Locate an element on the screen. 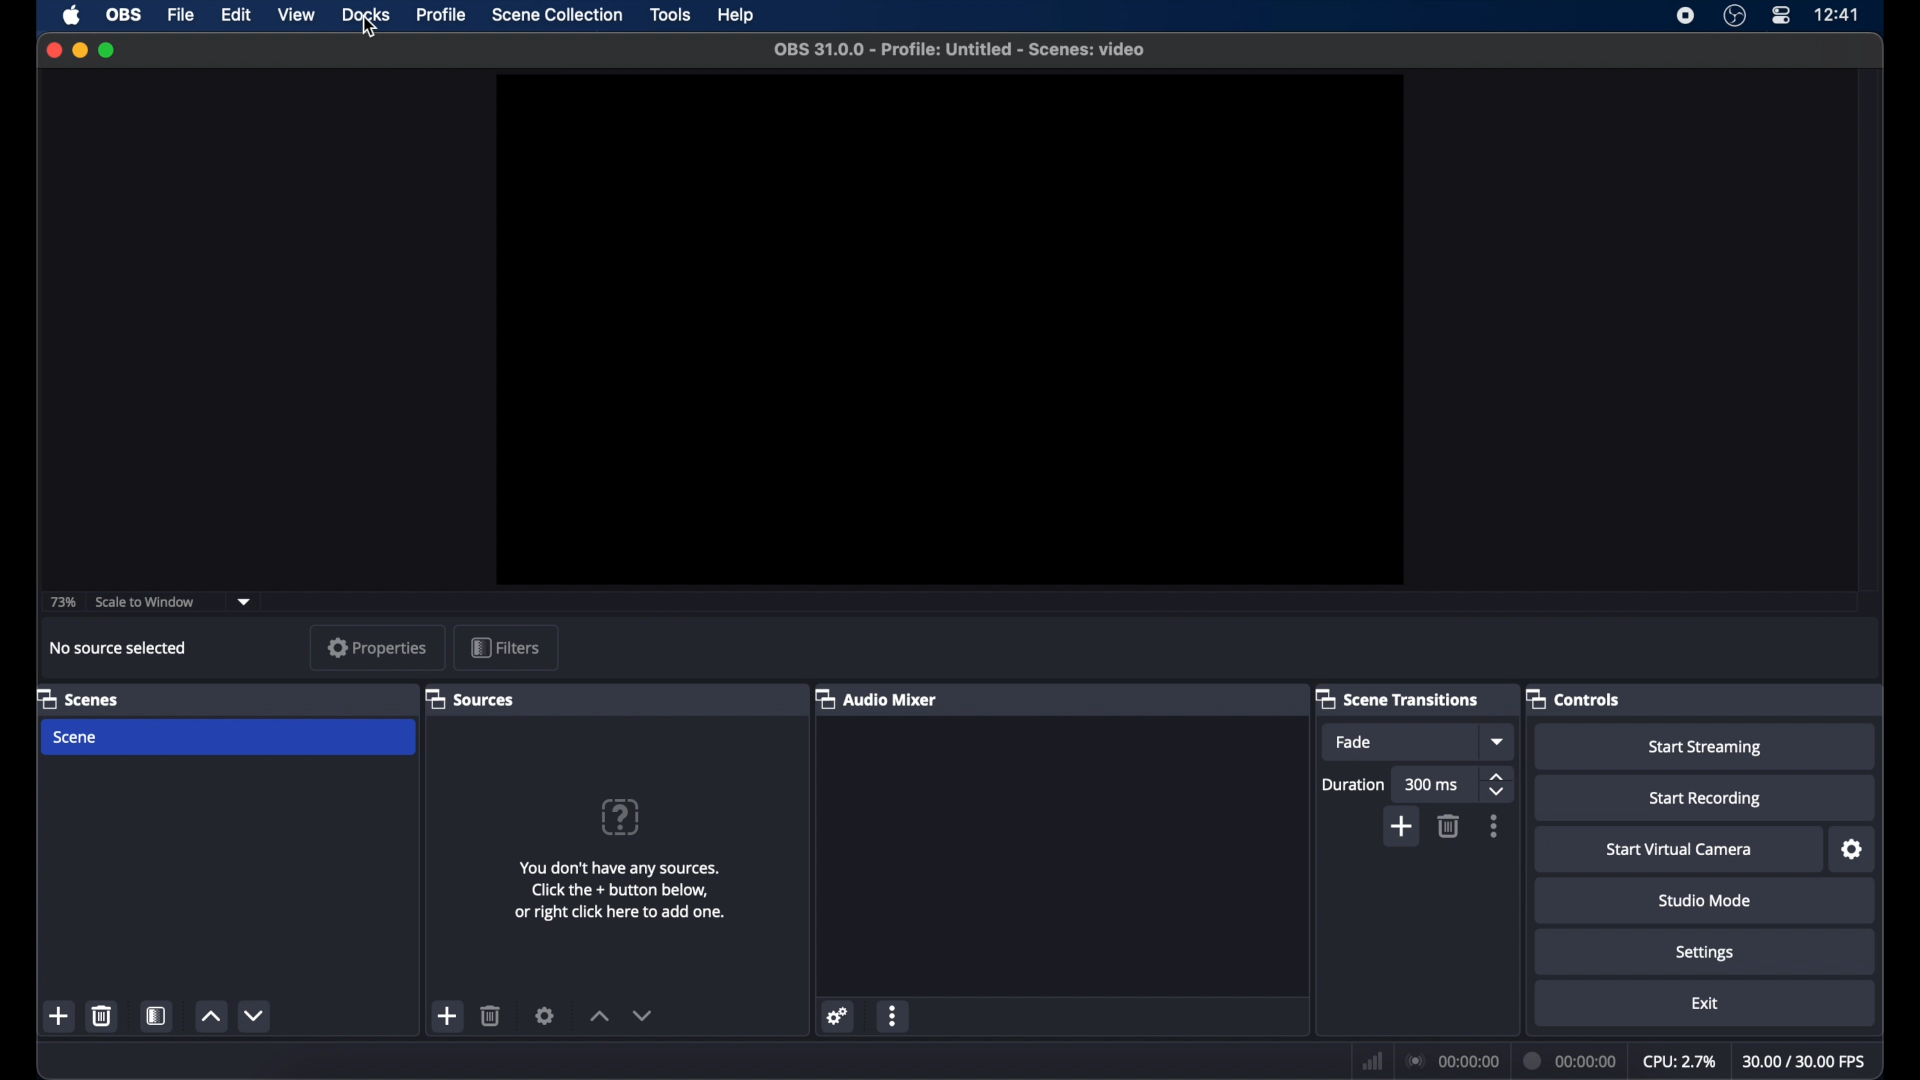 The image size is (1920, 1080). stepper button is located at coordinates (1498, 784).